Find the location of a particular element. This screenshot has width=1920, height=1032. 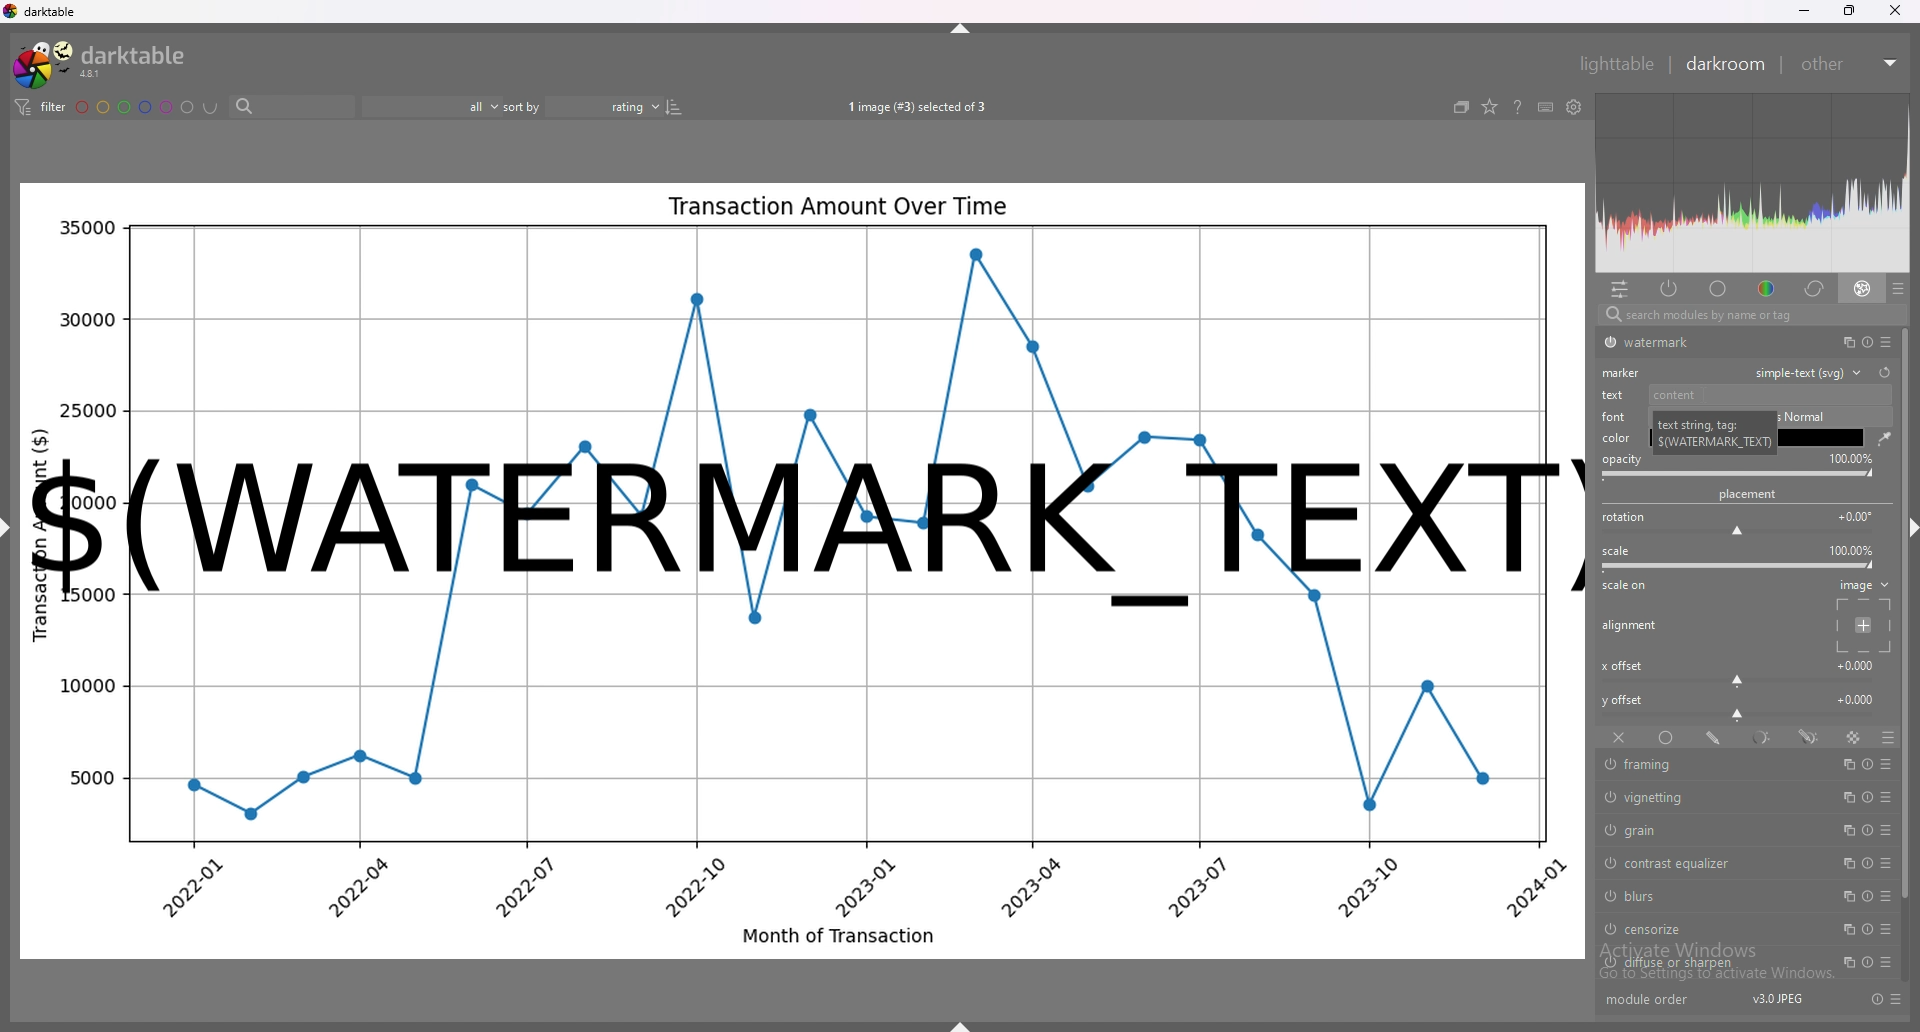

reset is located at coordinates (1876, 999).